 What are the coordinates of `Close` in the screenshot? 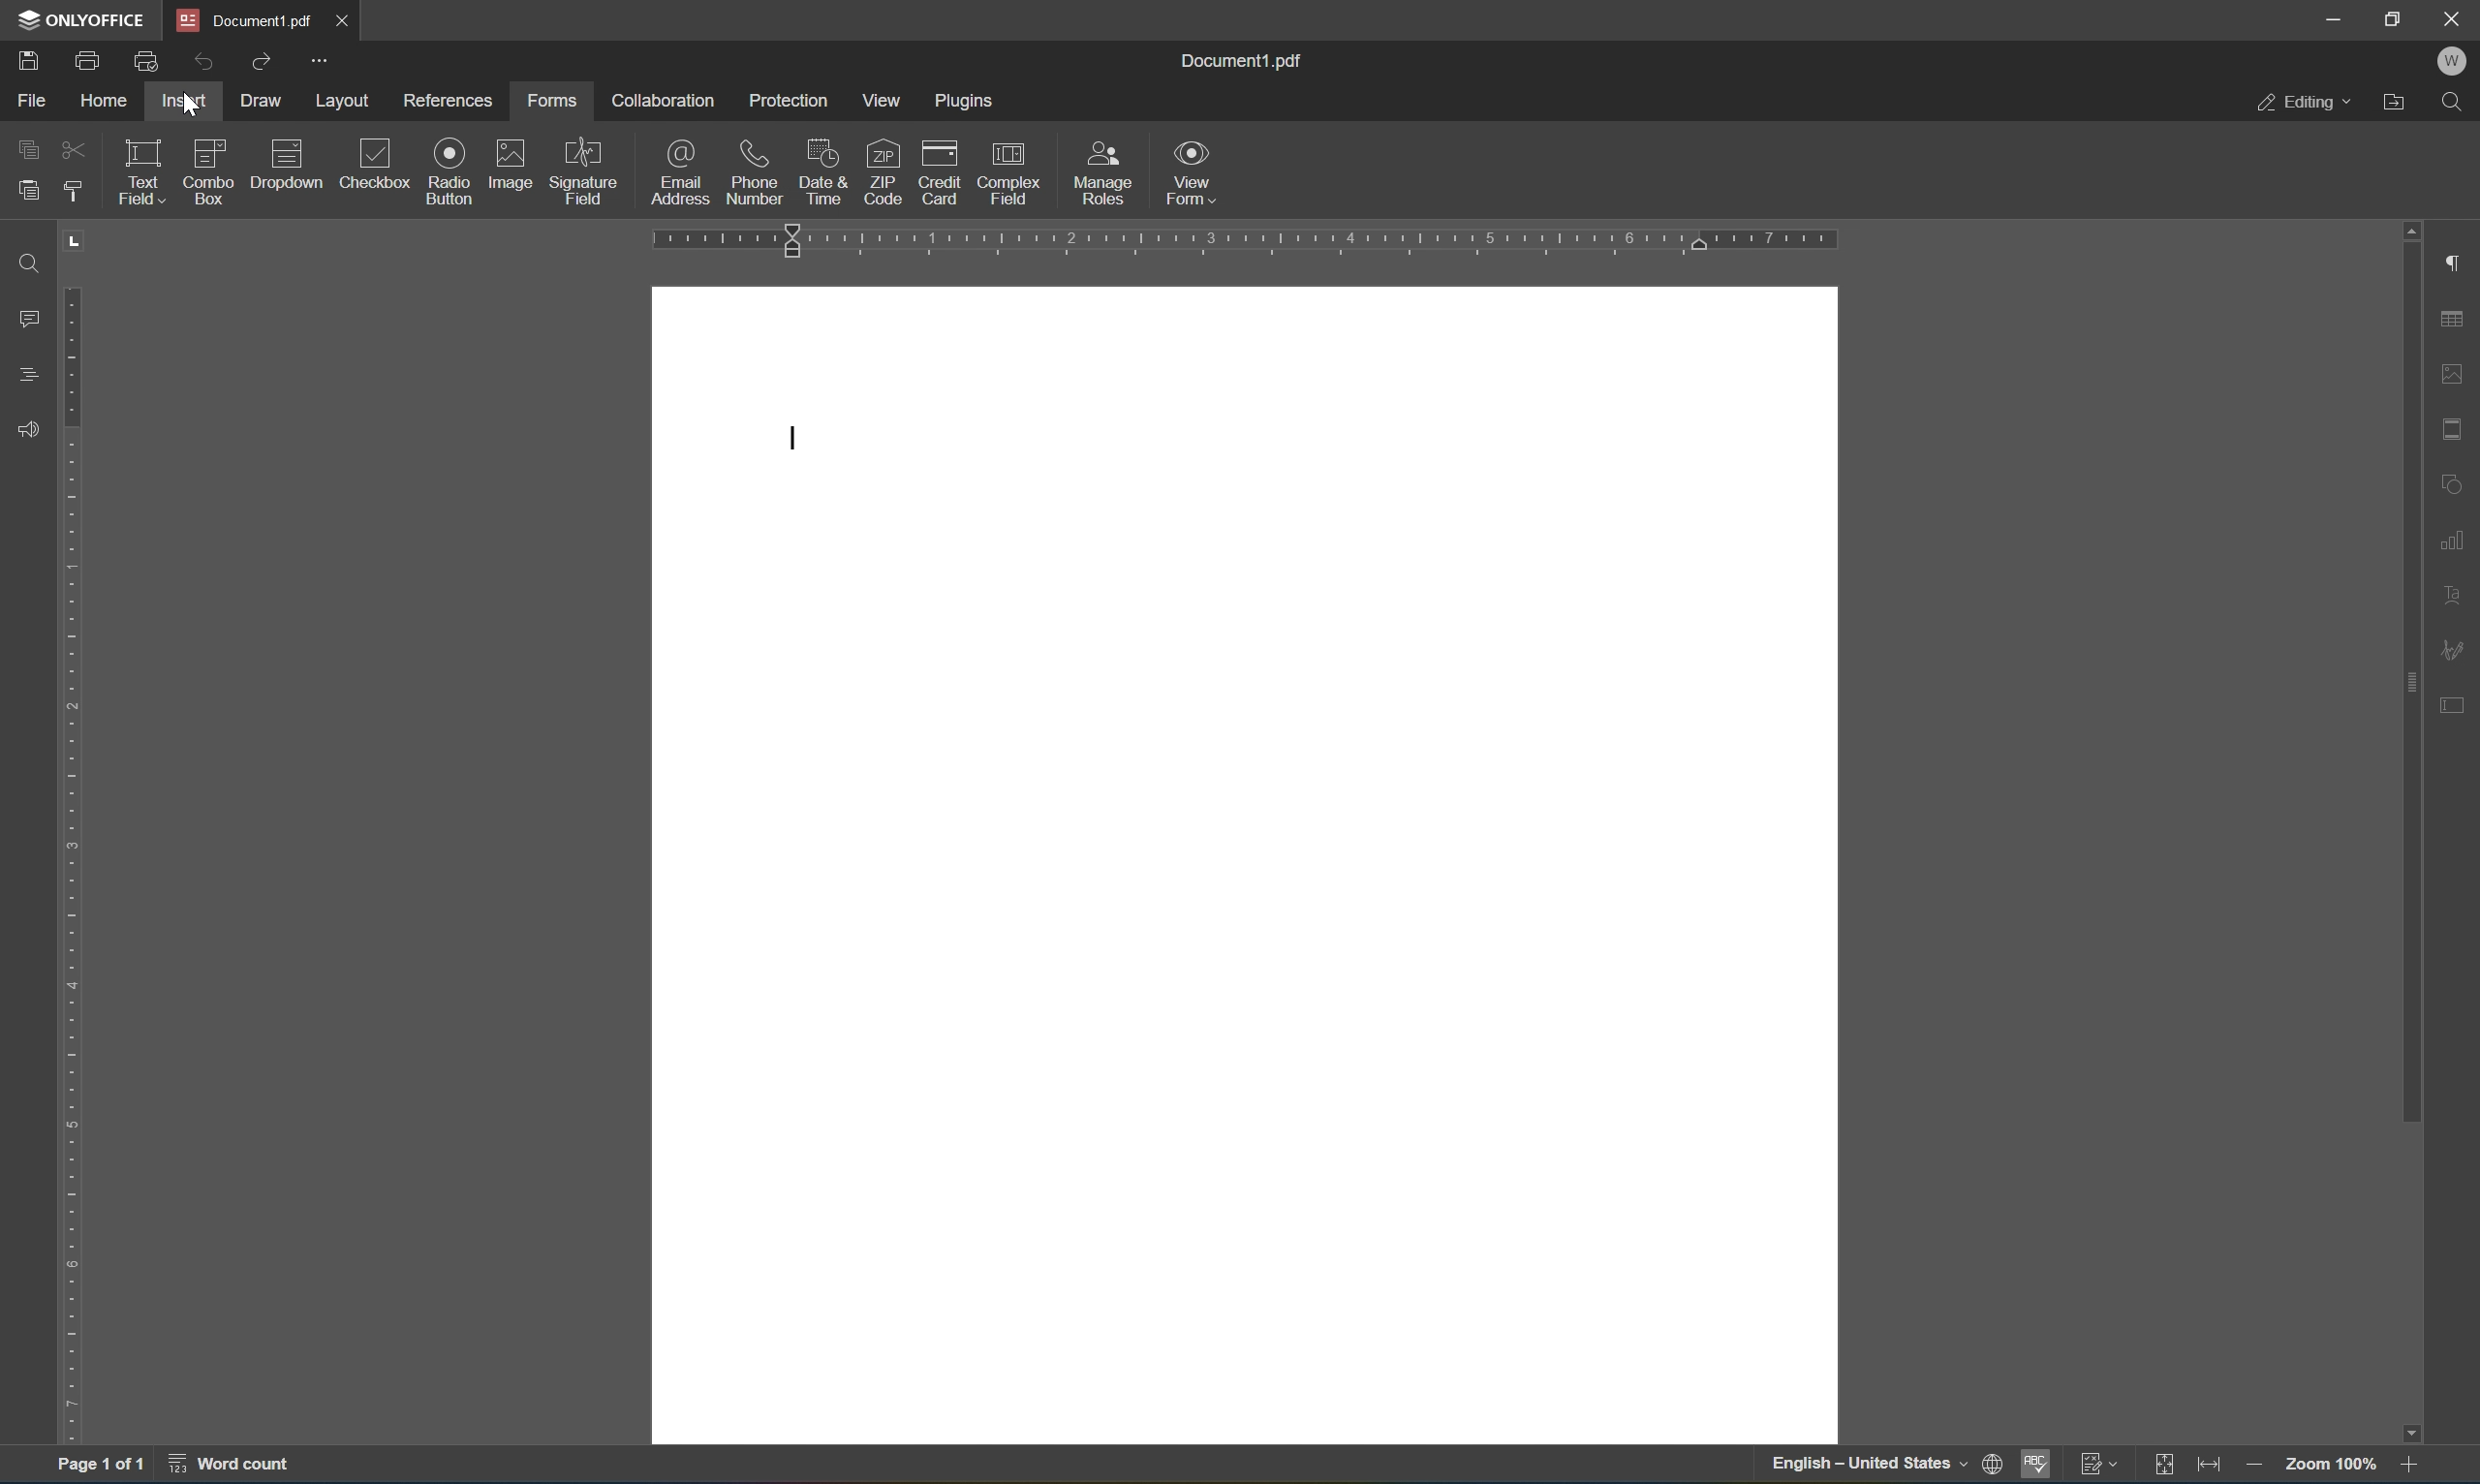 It's located at (2458, 20).